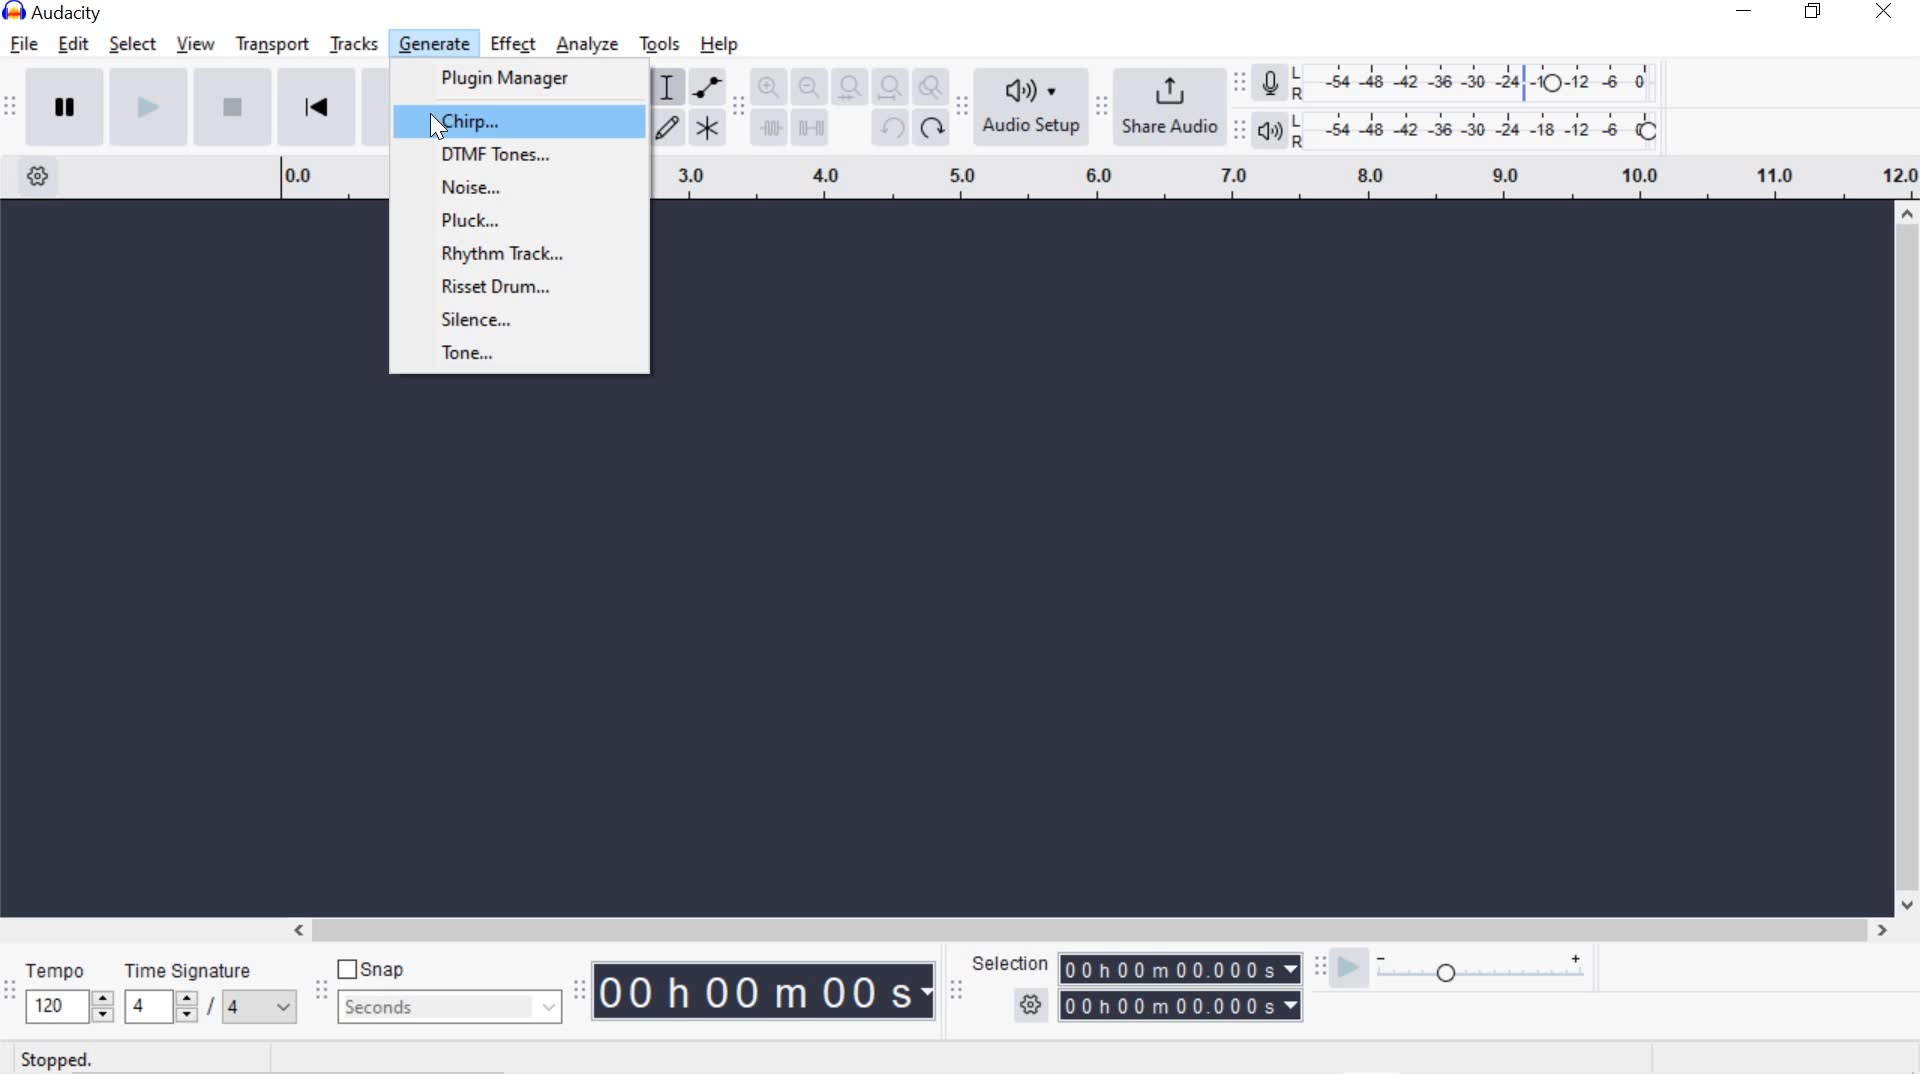 The height and width of the screenshot is (1074, 1920). What do you see at coordinates (59, 1060) in the screenshot?
I see `stopped` at bounding box center [59, 1060].